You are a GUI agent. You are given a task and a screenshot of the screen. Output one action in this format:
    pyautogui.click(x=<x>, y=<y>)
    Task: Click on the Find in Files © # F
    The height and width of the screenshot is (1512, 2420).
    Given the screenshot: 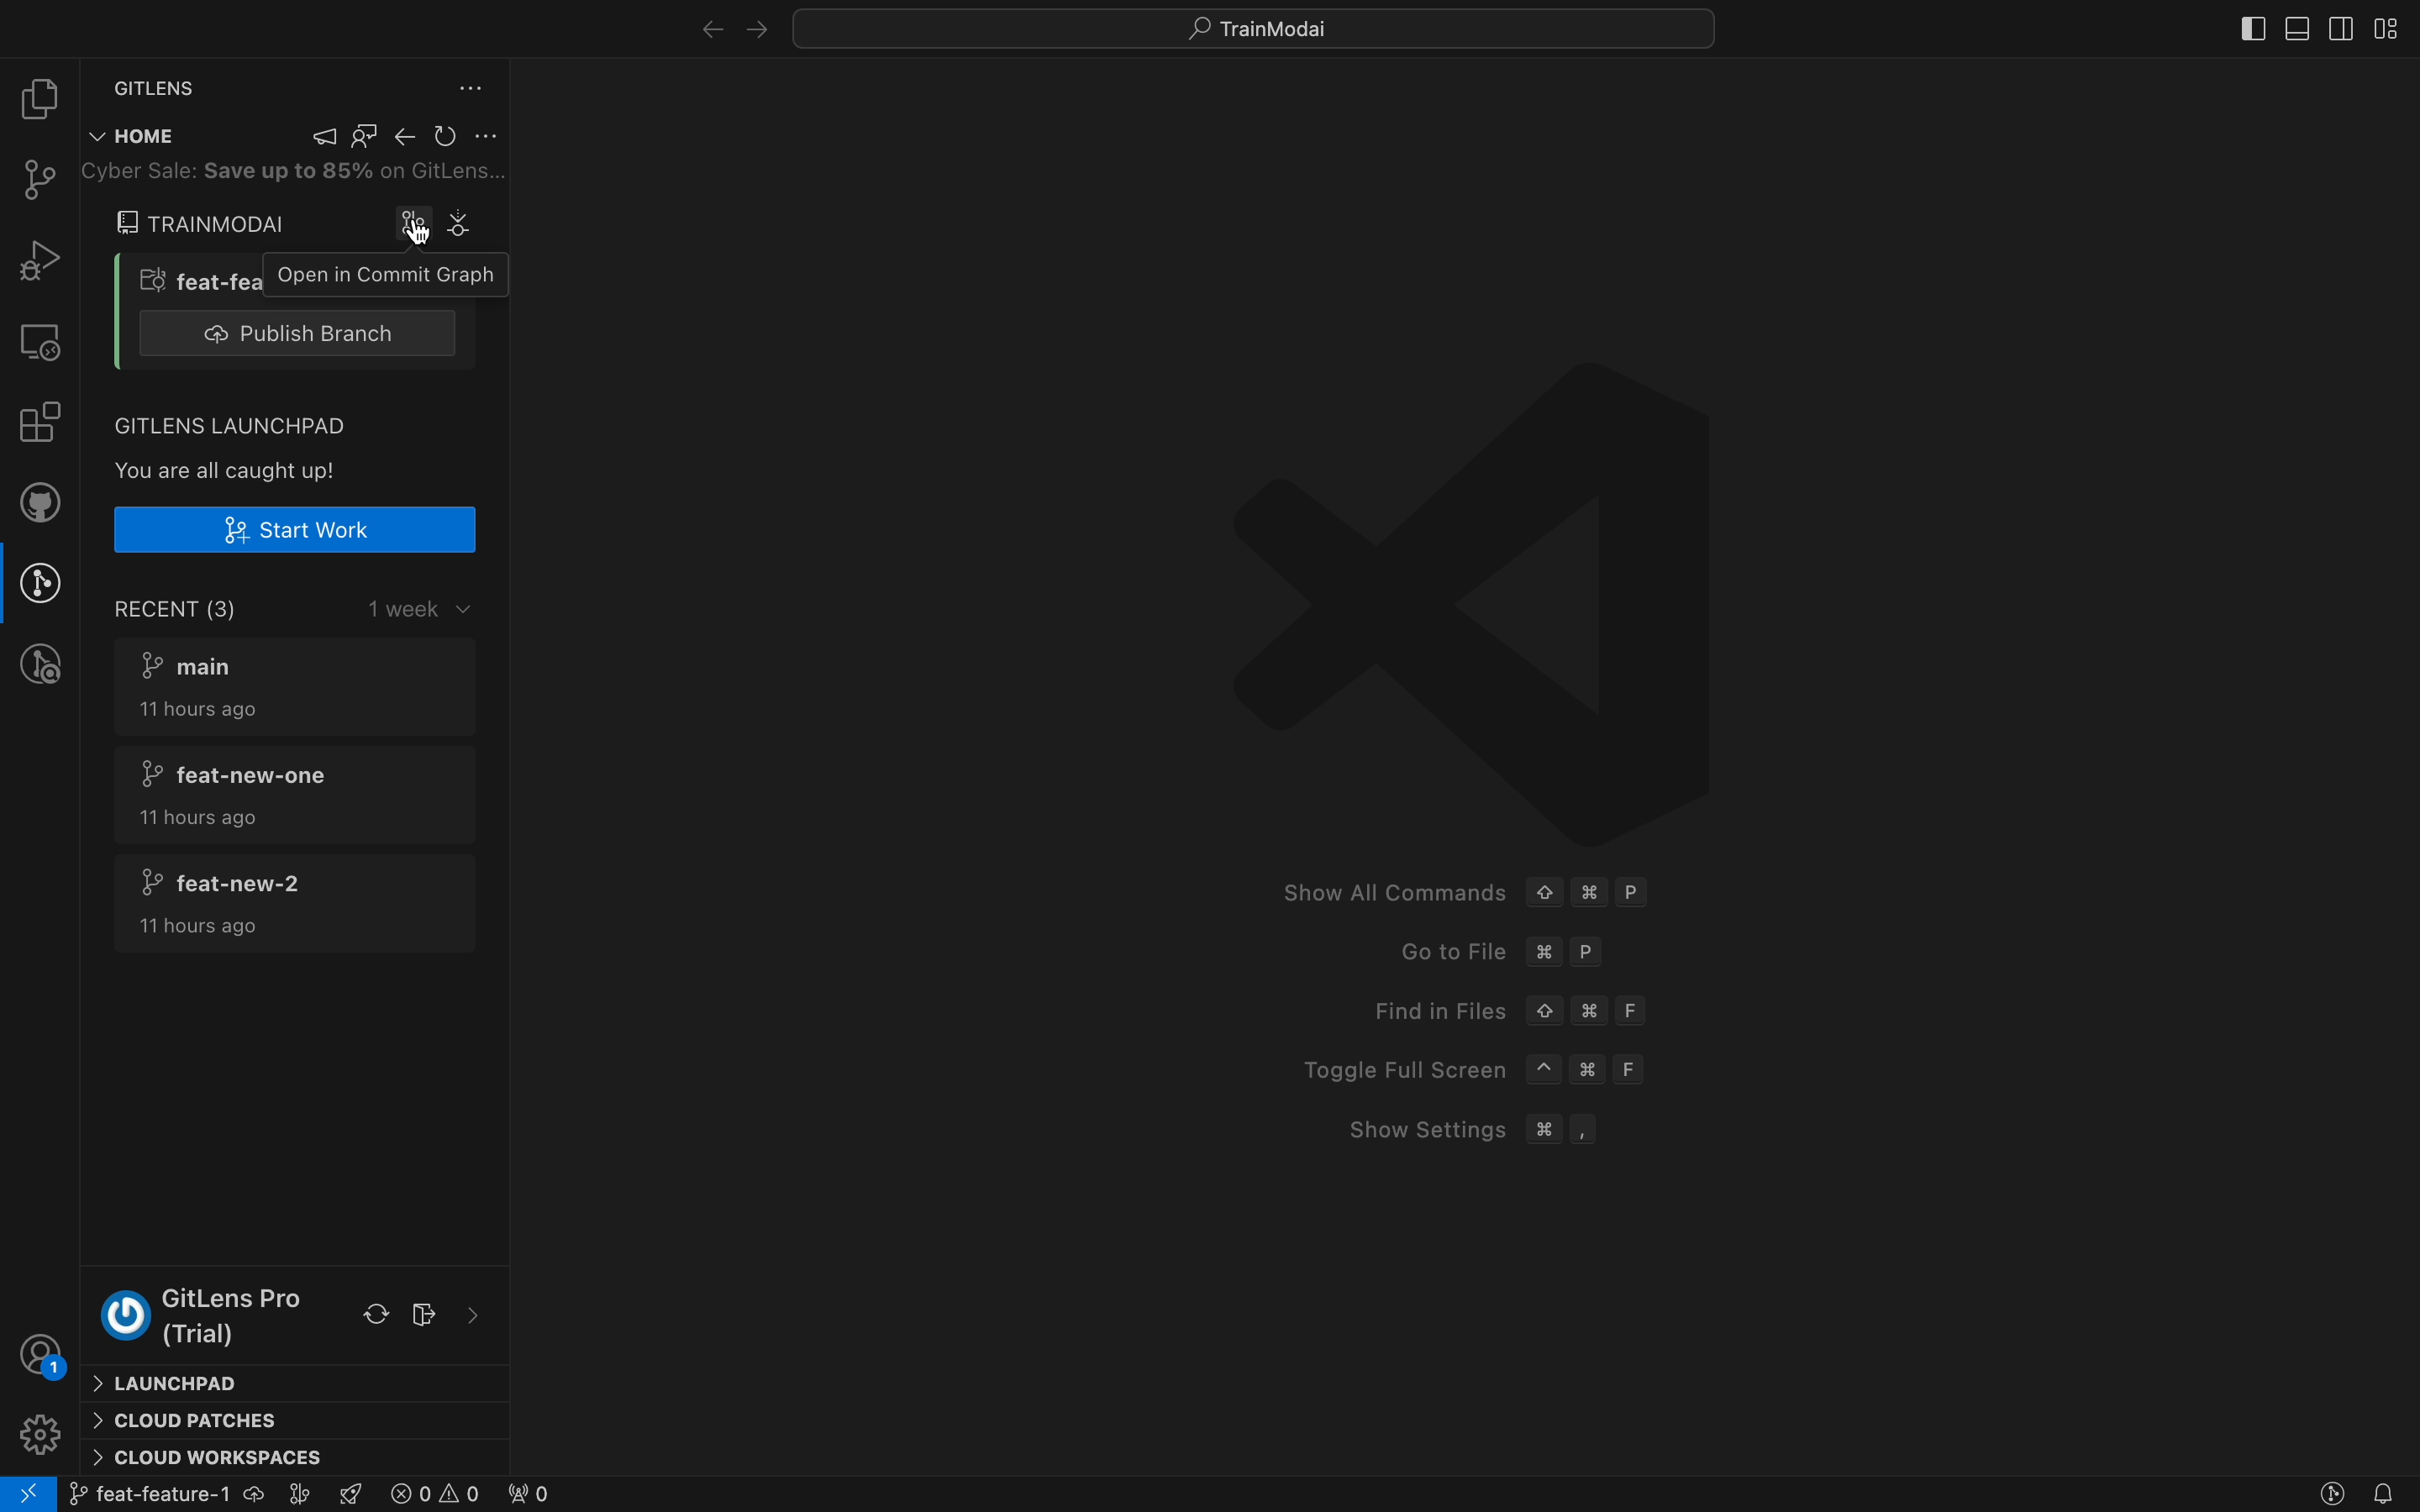 What is the action you would take?
    pyautogui.click(x=1485, y=1007)
    